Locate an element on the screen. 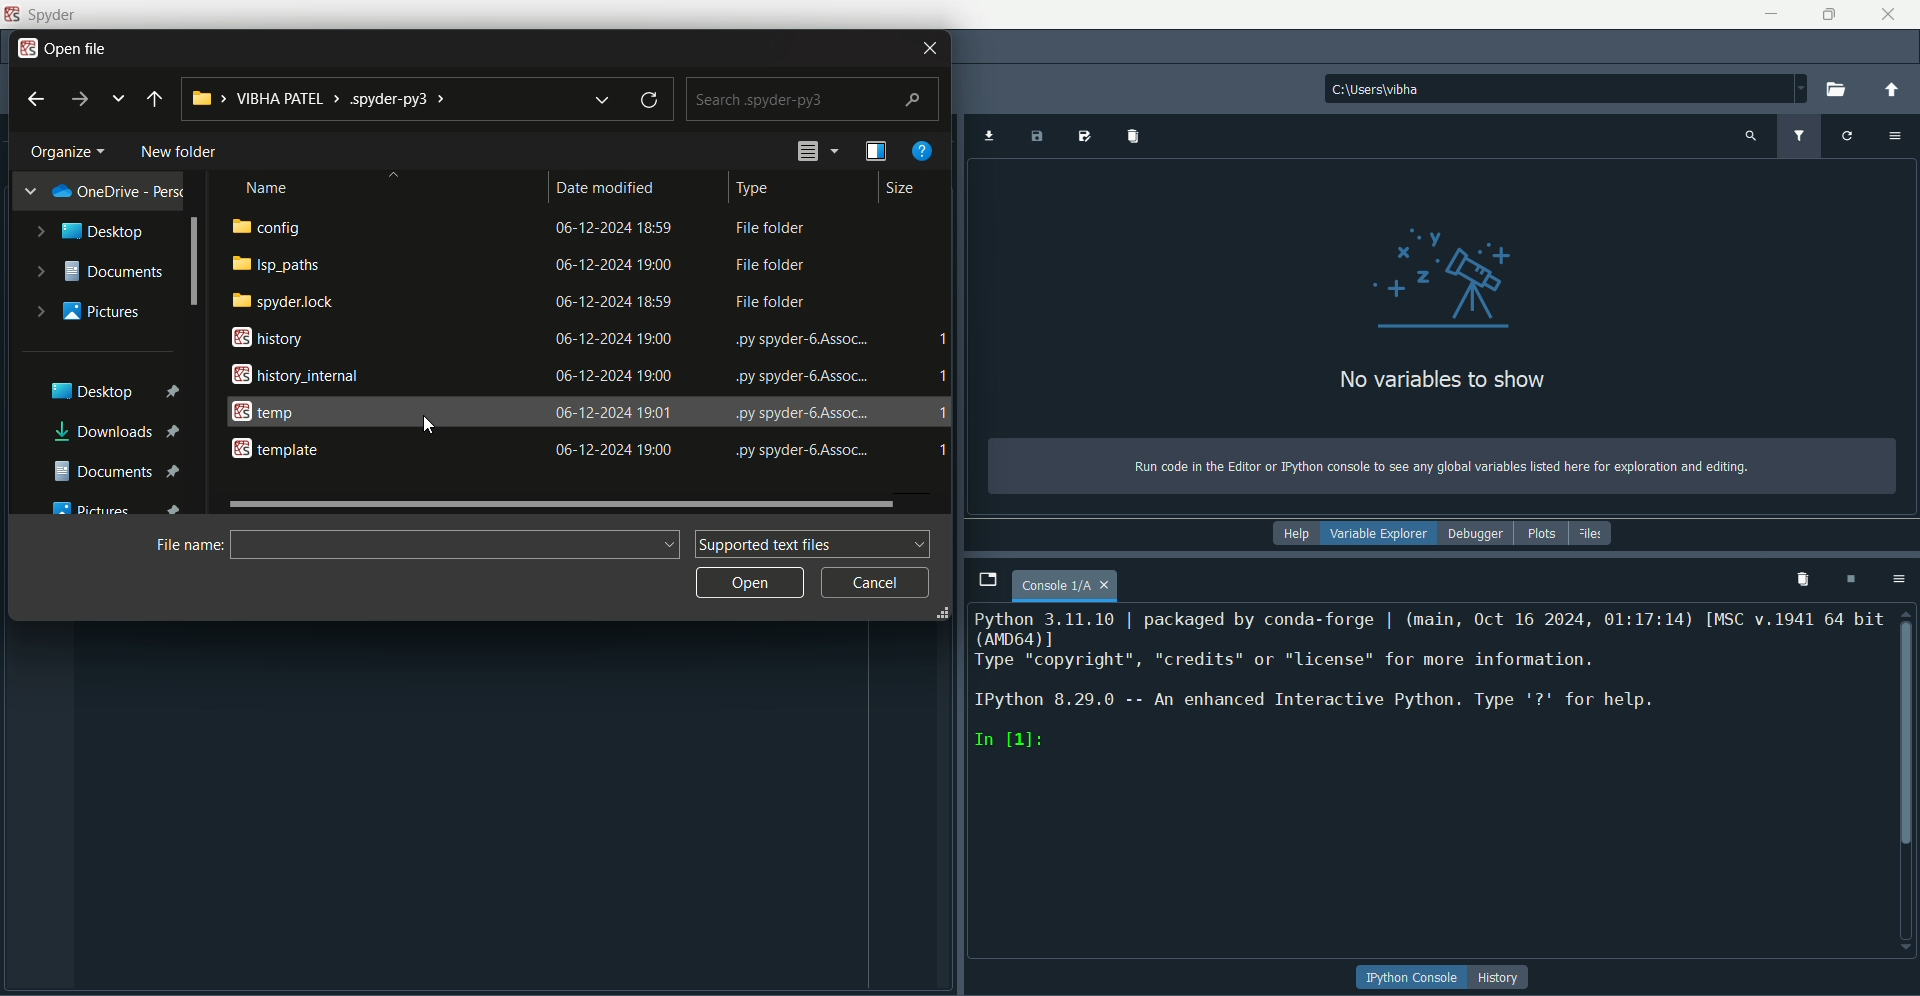  import variables is located at coordinates (1131, 137).